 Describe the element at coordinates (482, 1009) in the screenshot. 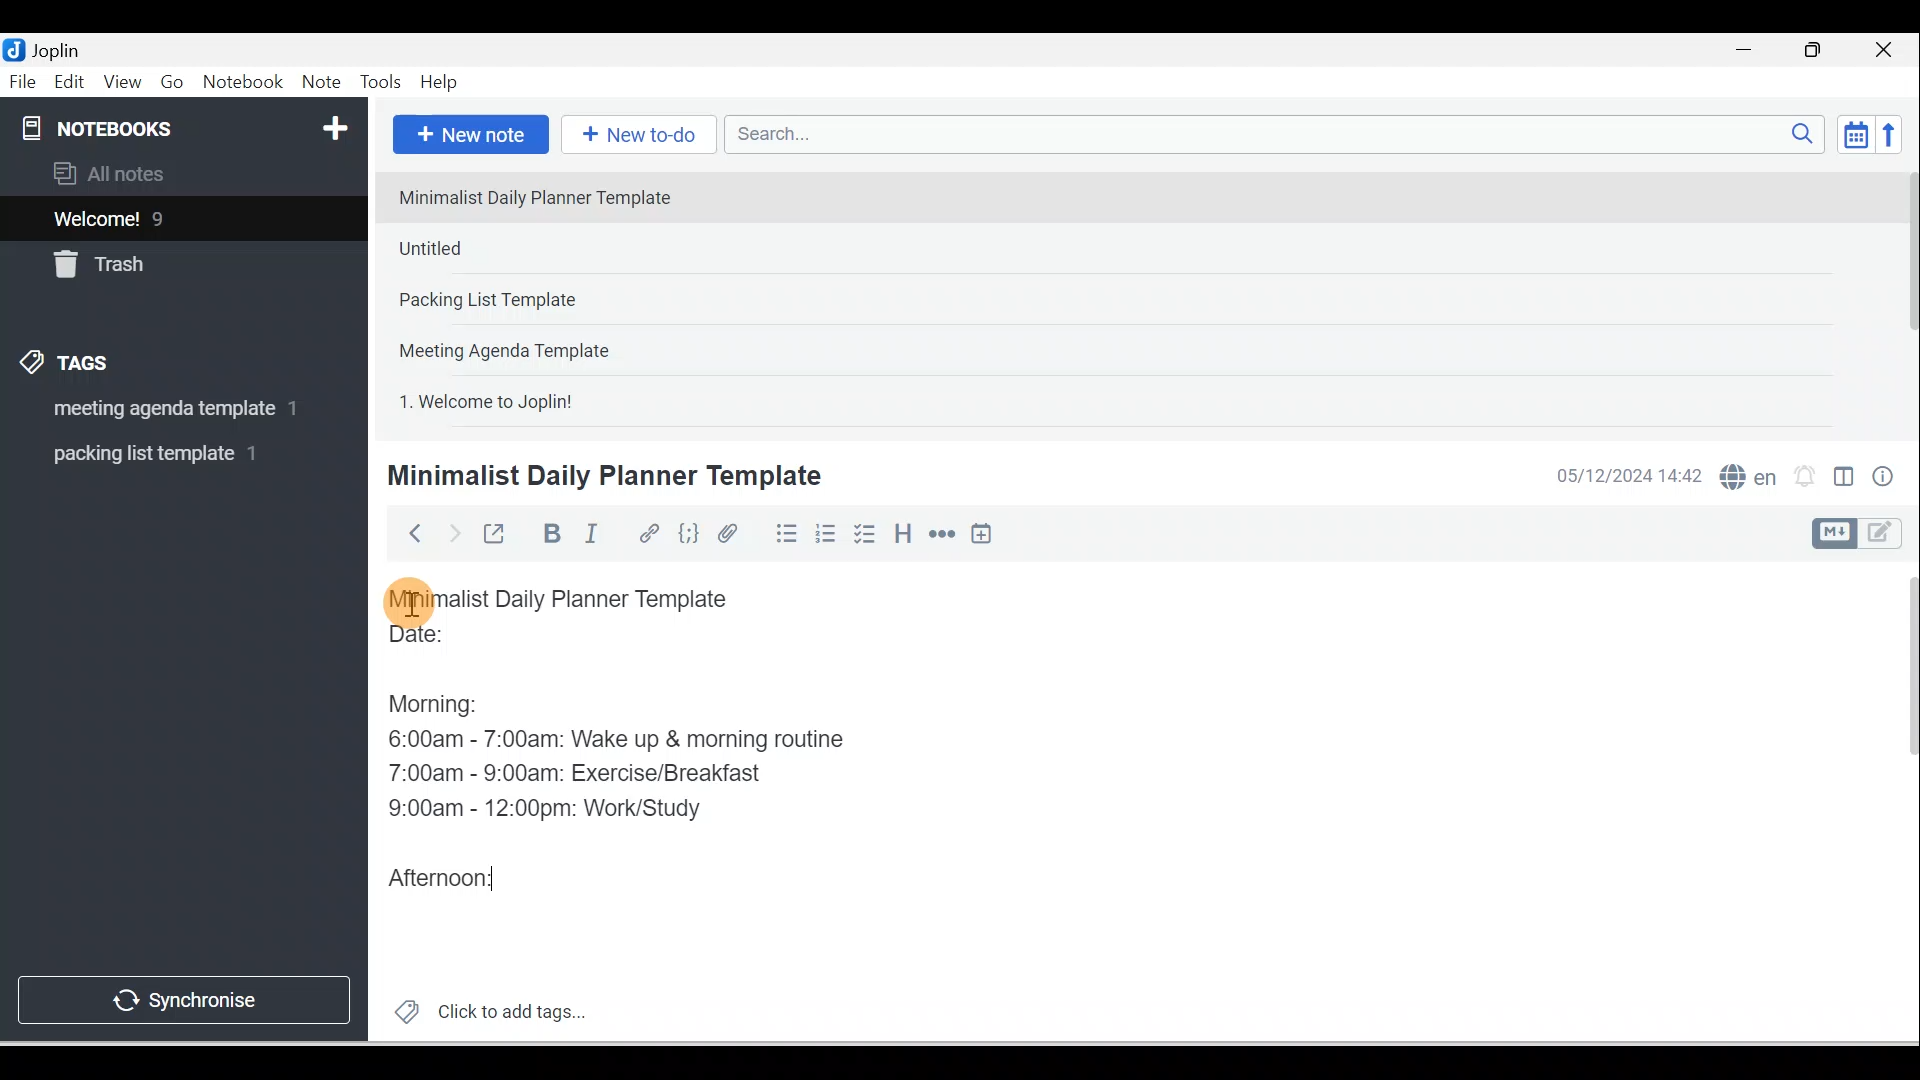

I see `Click to add tags` at that location.